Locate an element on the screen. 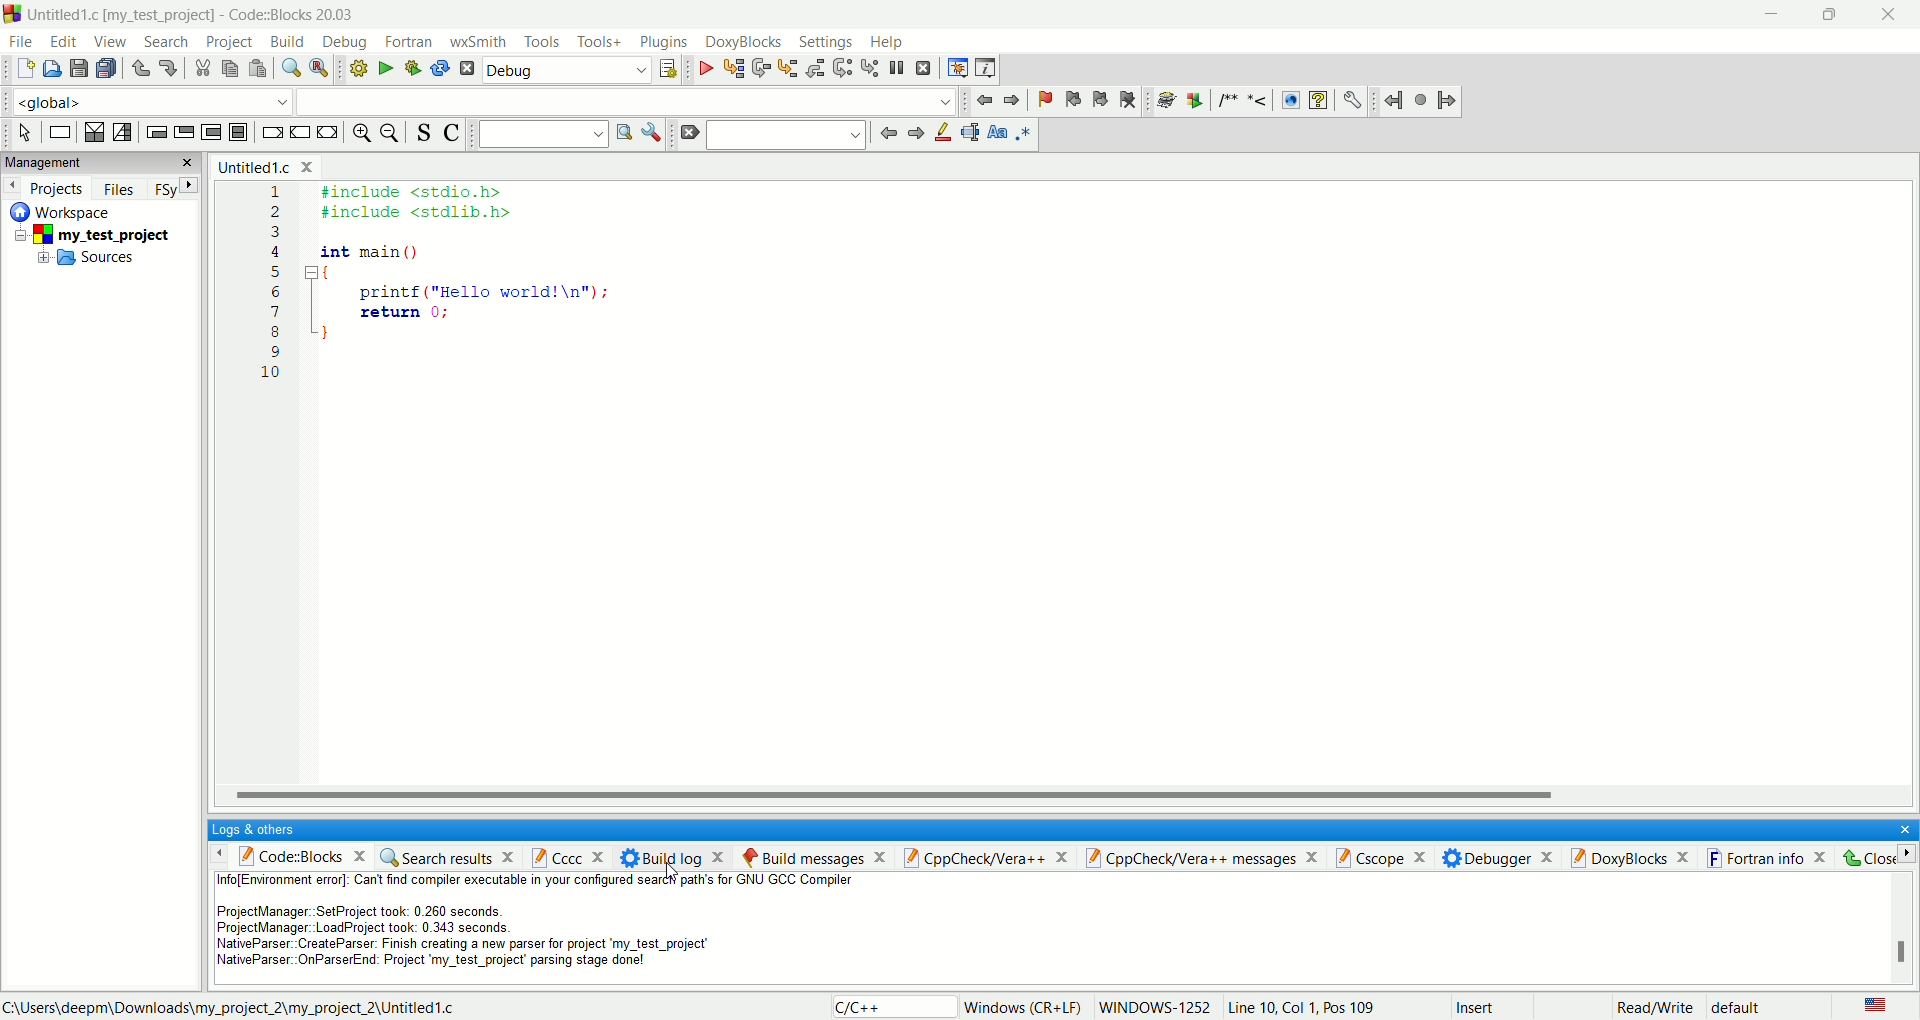 This screenshot has height=1020, width=1920. run search is located at coordinates (623, 133).